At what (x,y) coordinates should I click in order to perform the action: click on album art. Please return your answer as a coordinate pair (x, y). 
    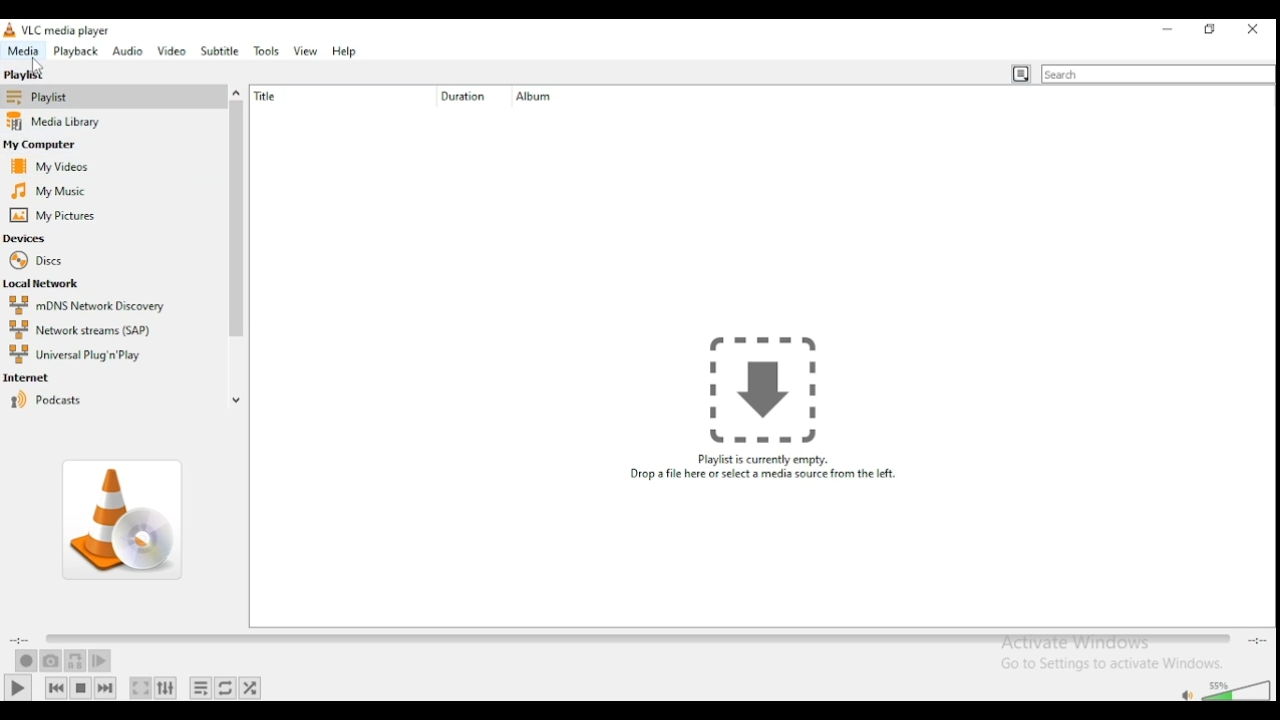
    Looking at the image, I should click on (119, 520).